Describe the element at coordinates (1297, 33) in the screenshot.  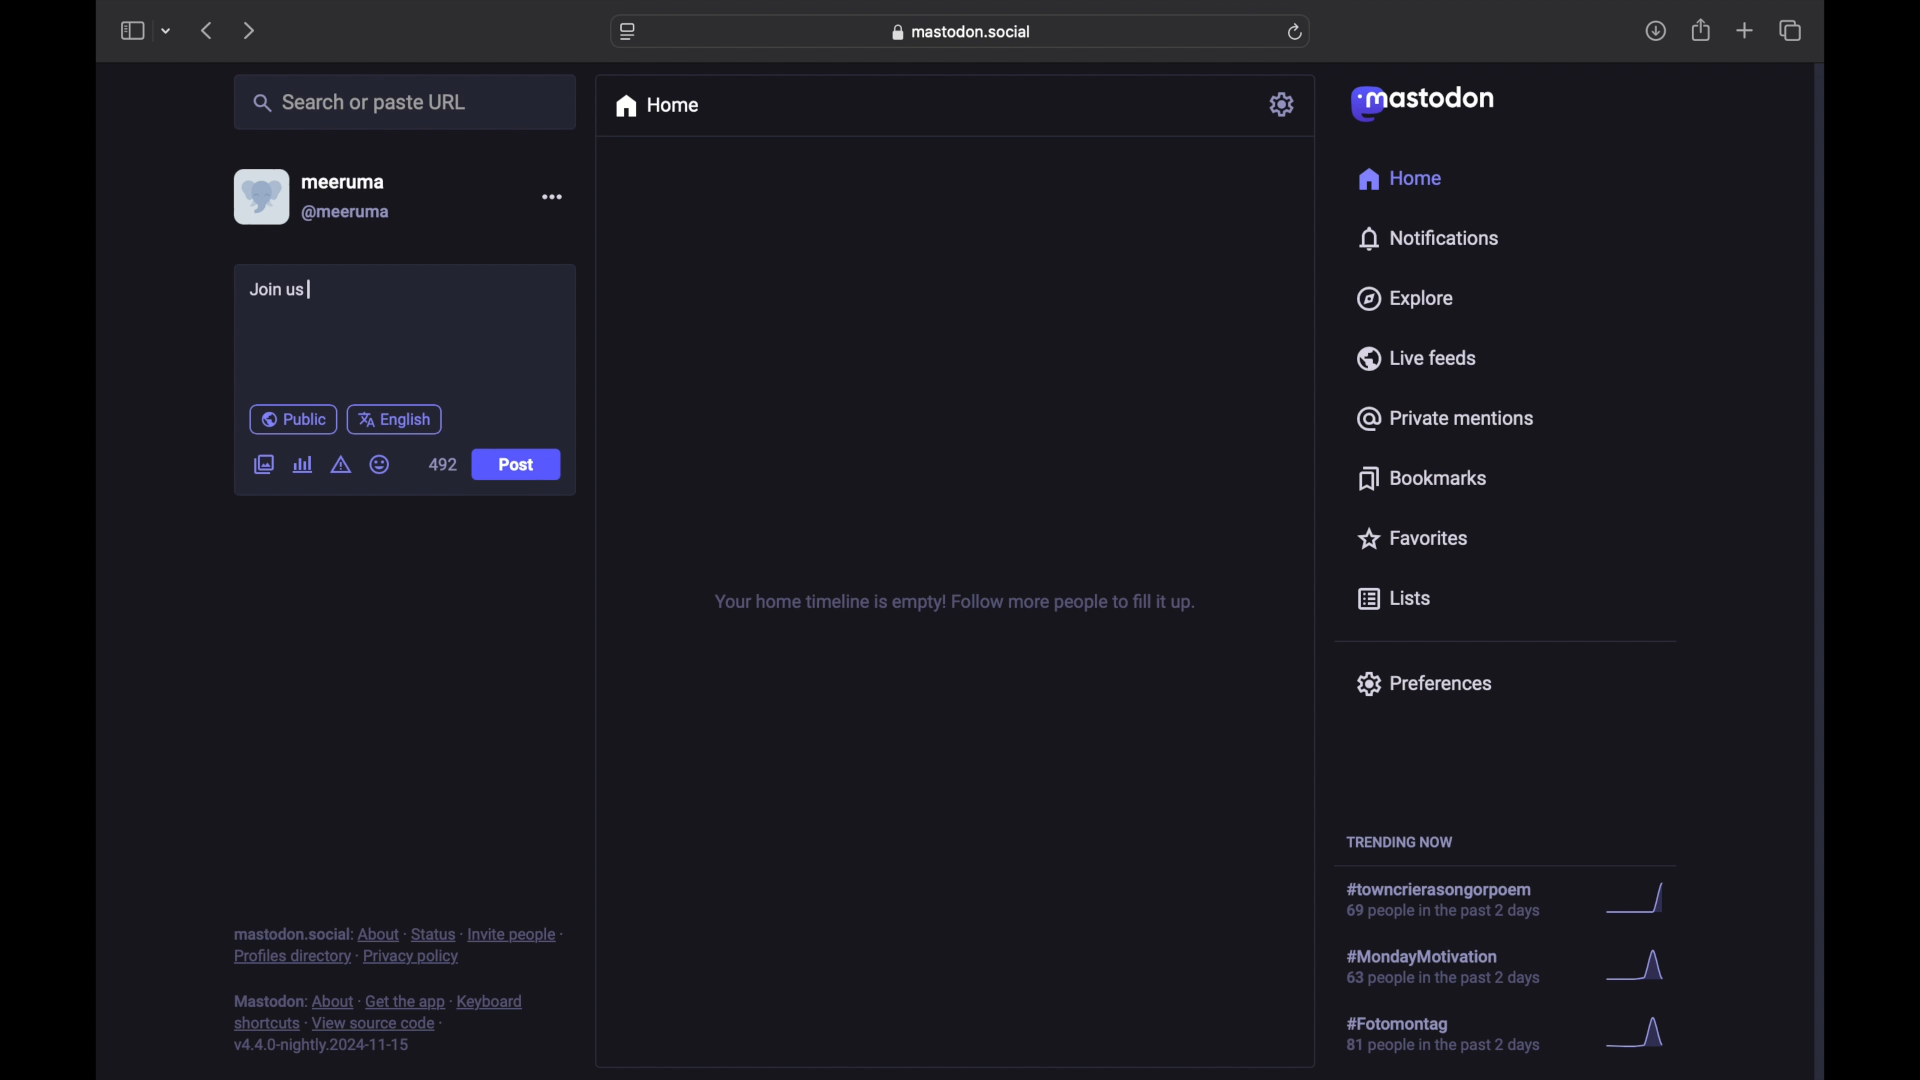
I see `refresh` at that location.